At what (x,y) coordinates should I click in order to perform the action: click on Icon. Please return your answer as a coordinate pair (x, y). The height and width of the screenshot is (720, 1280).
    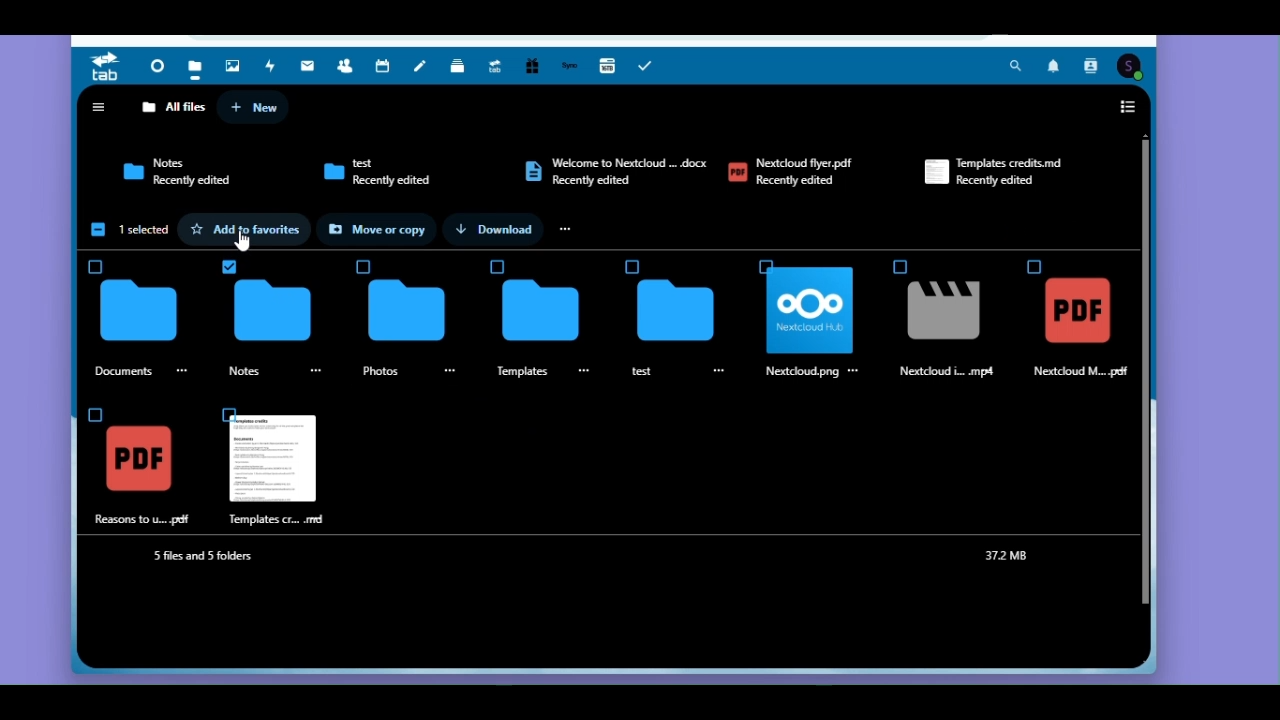
    Looking at the image, I should click on (130, 171).